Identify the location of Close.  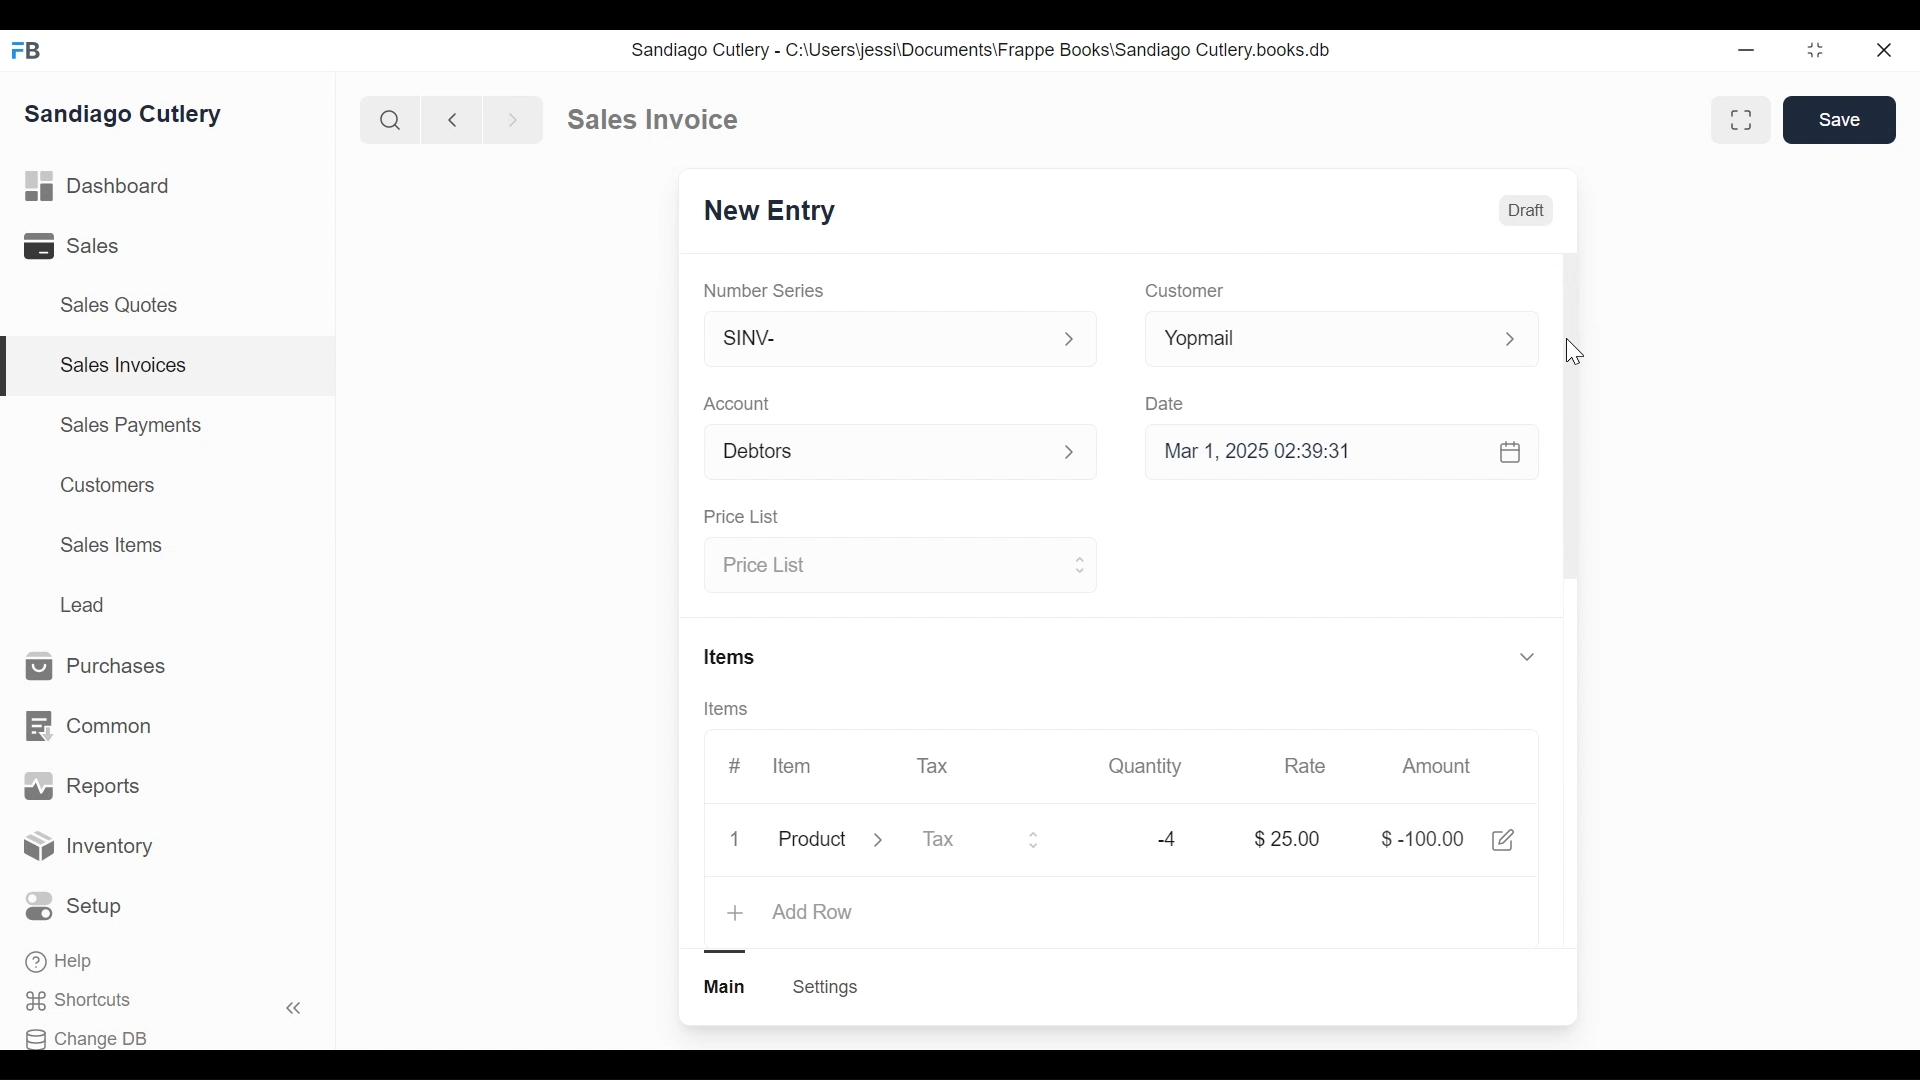
(1888, 51).